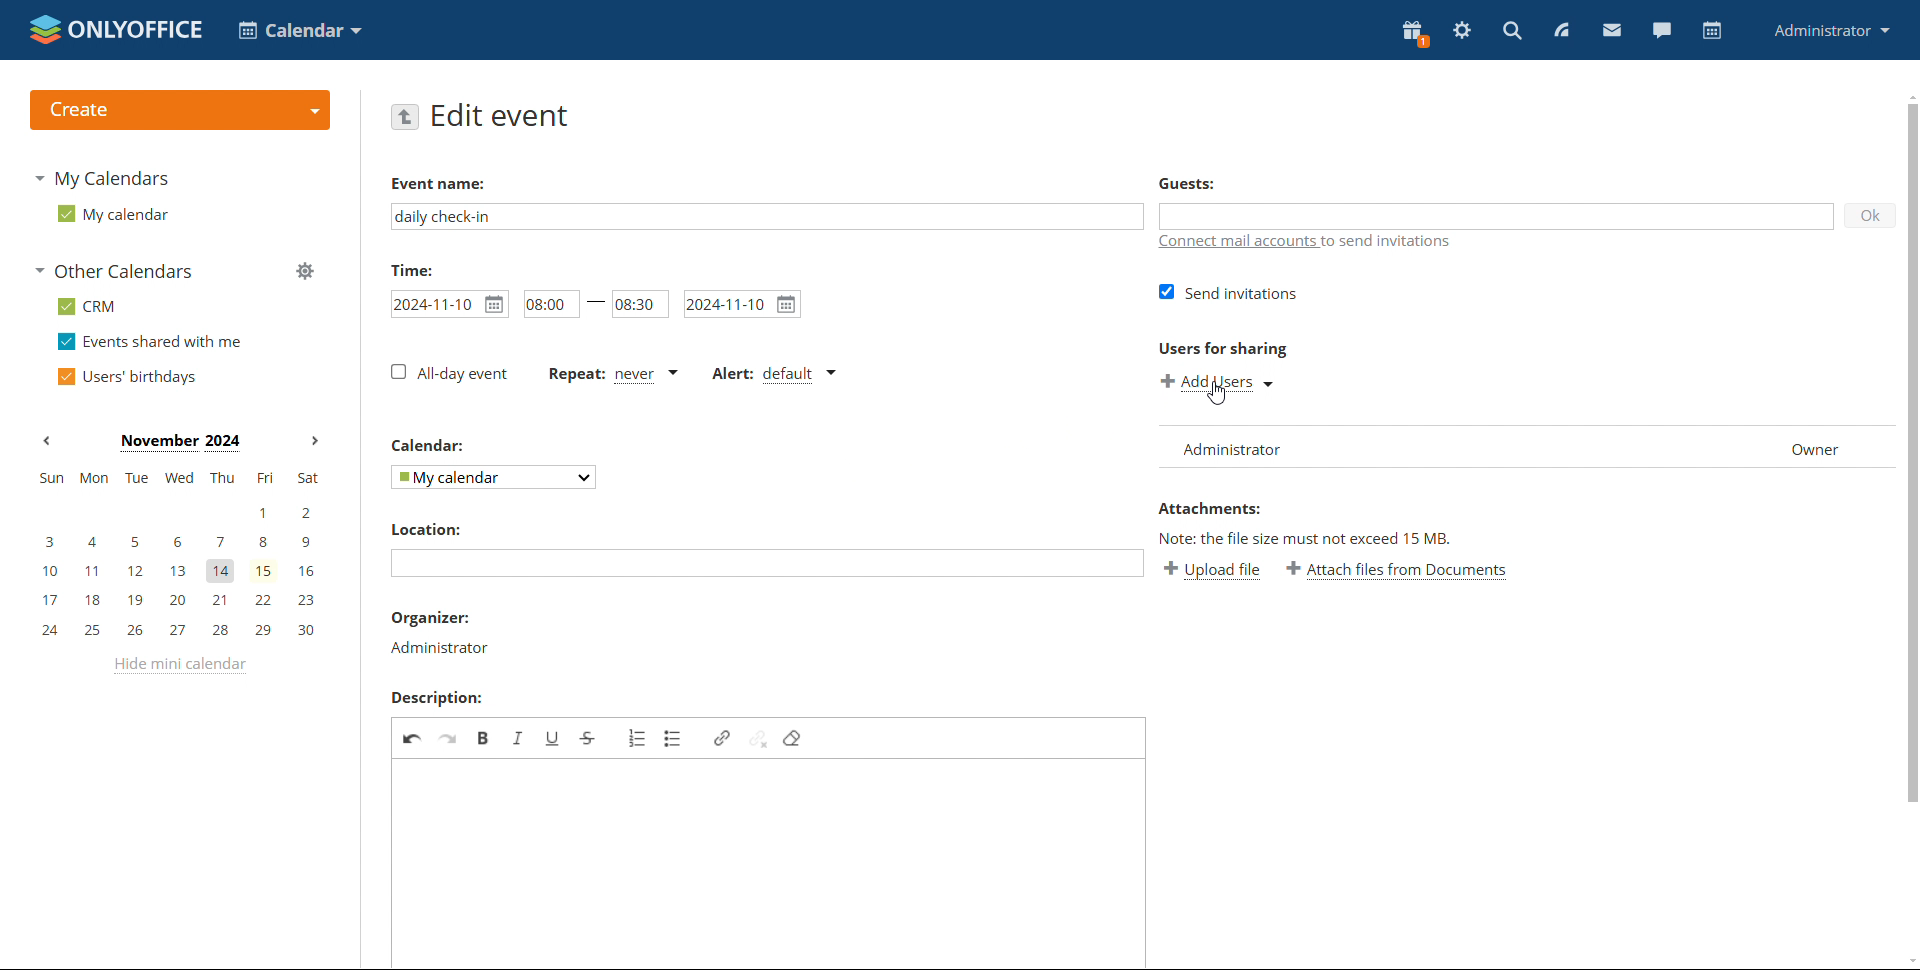 The width and height of the screenshot is (1920, 970). Describe the element at coordinates (636, 738) in the screenshot. I see `insert/remove numbered list` at that location.